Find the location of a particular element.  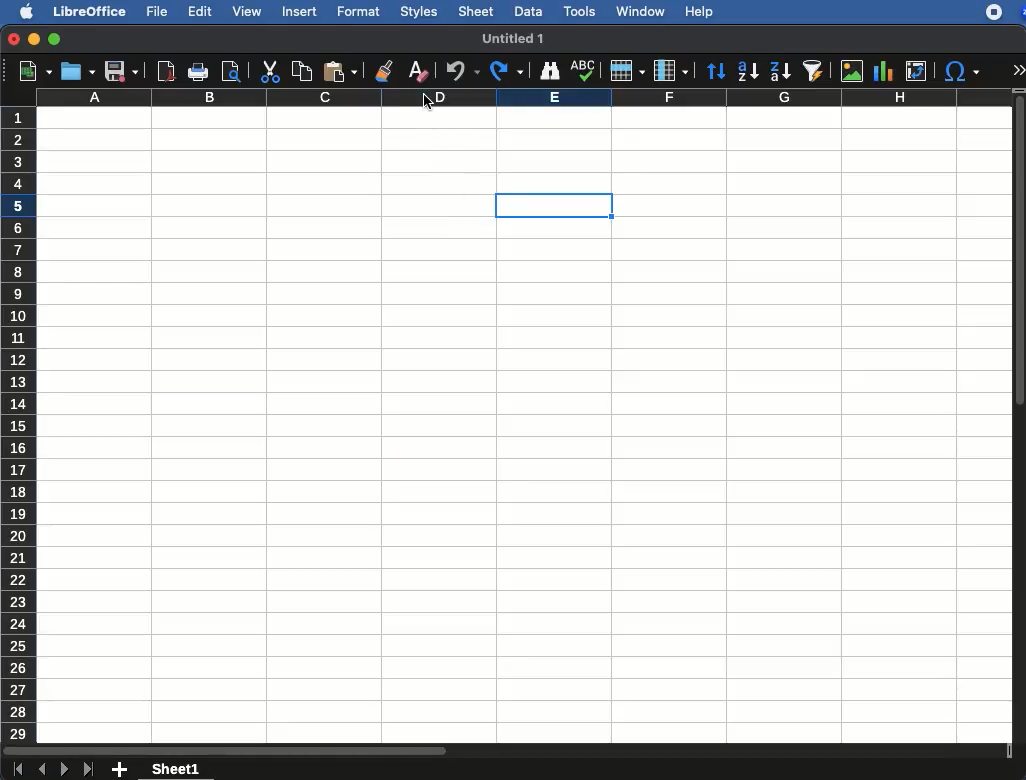

ascending is located at coordinates (744, 72).